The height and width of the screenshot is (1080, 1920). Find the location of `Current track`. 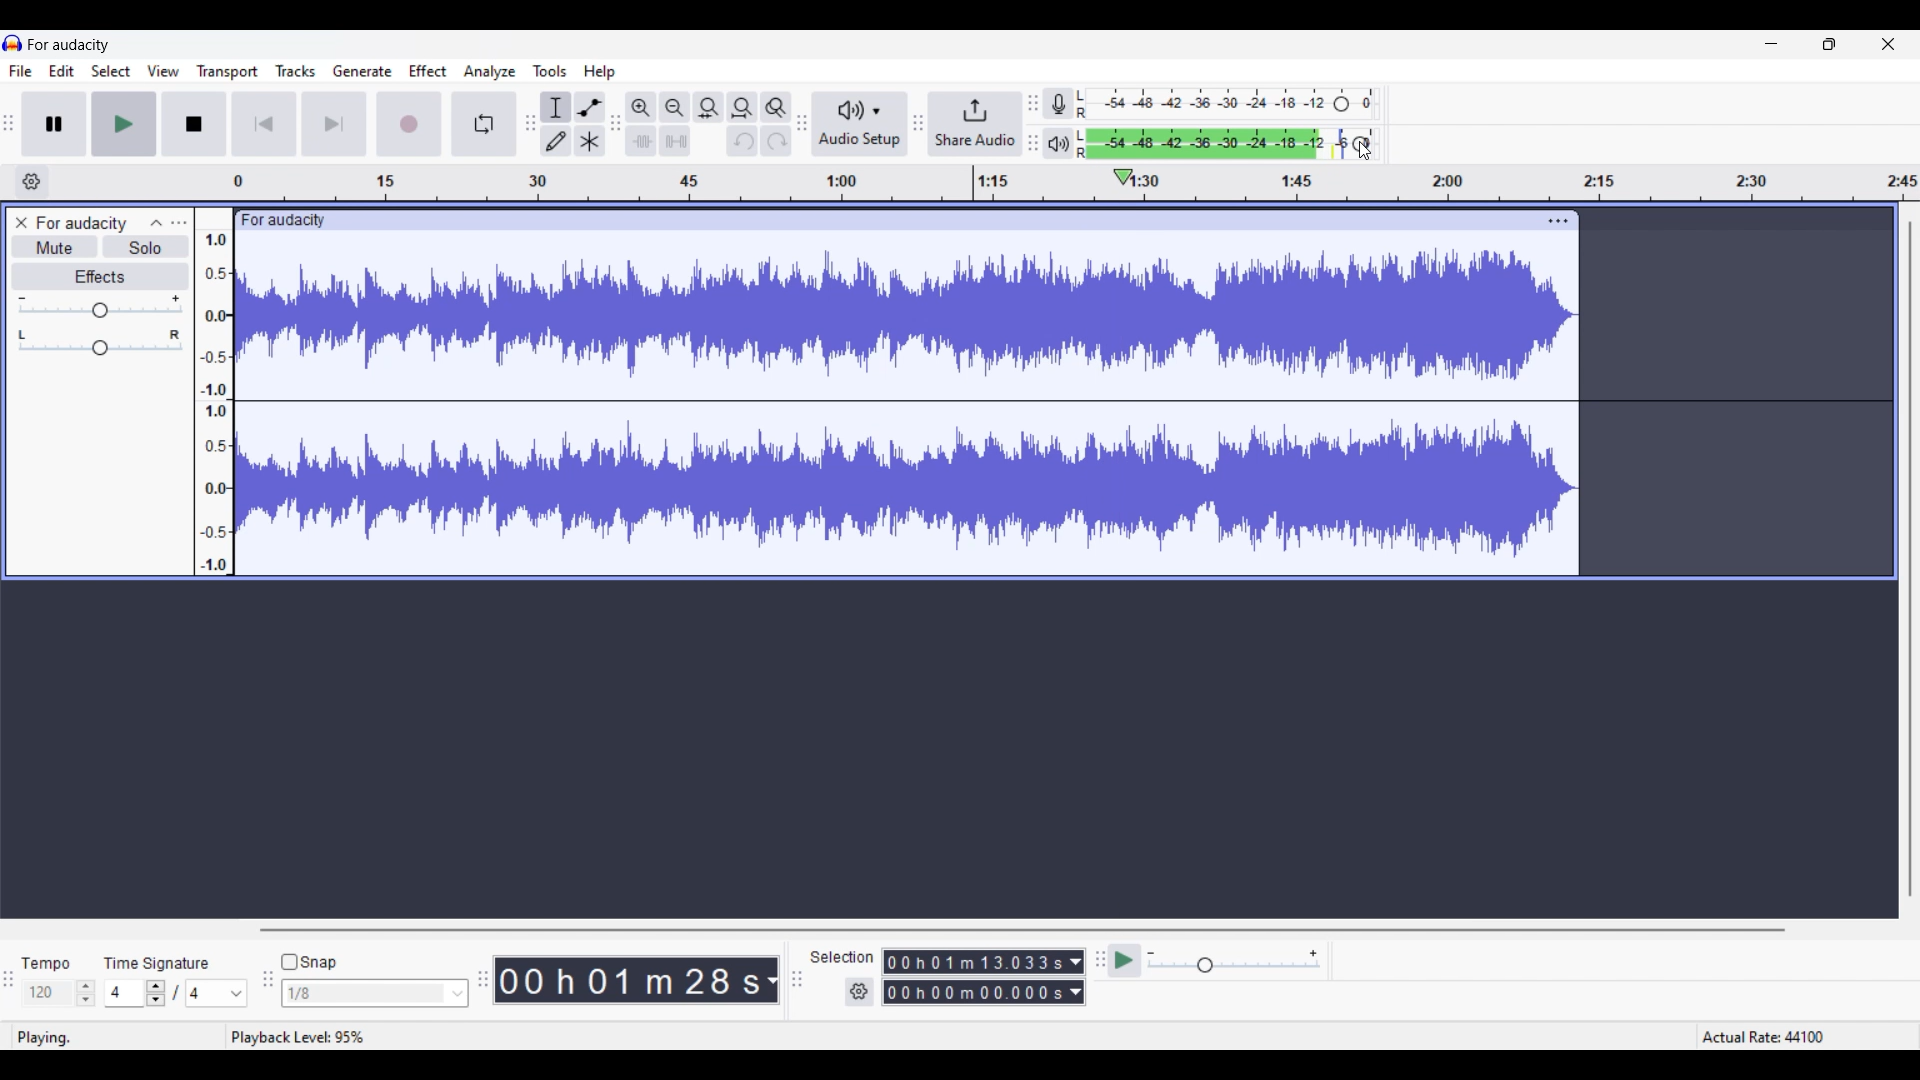

Current track is located at coordinates (908, 403).